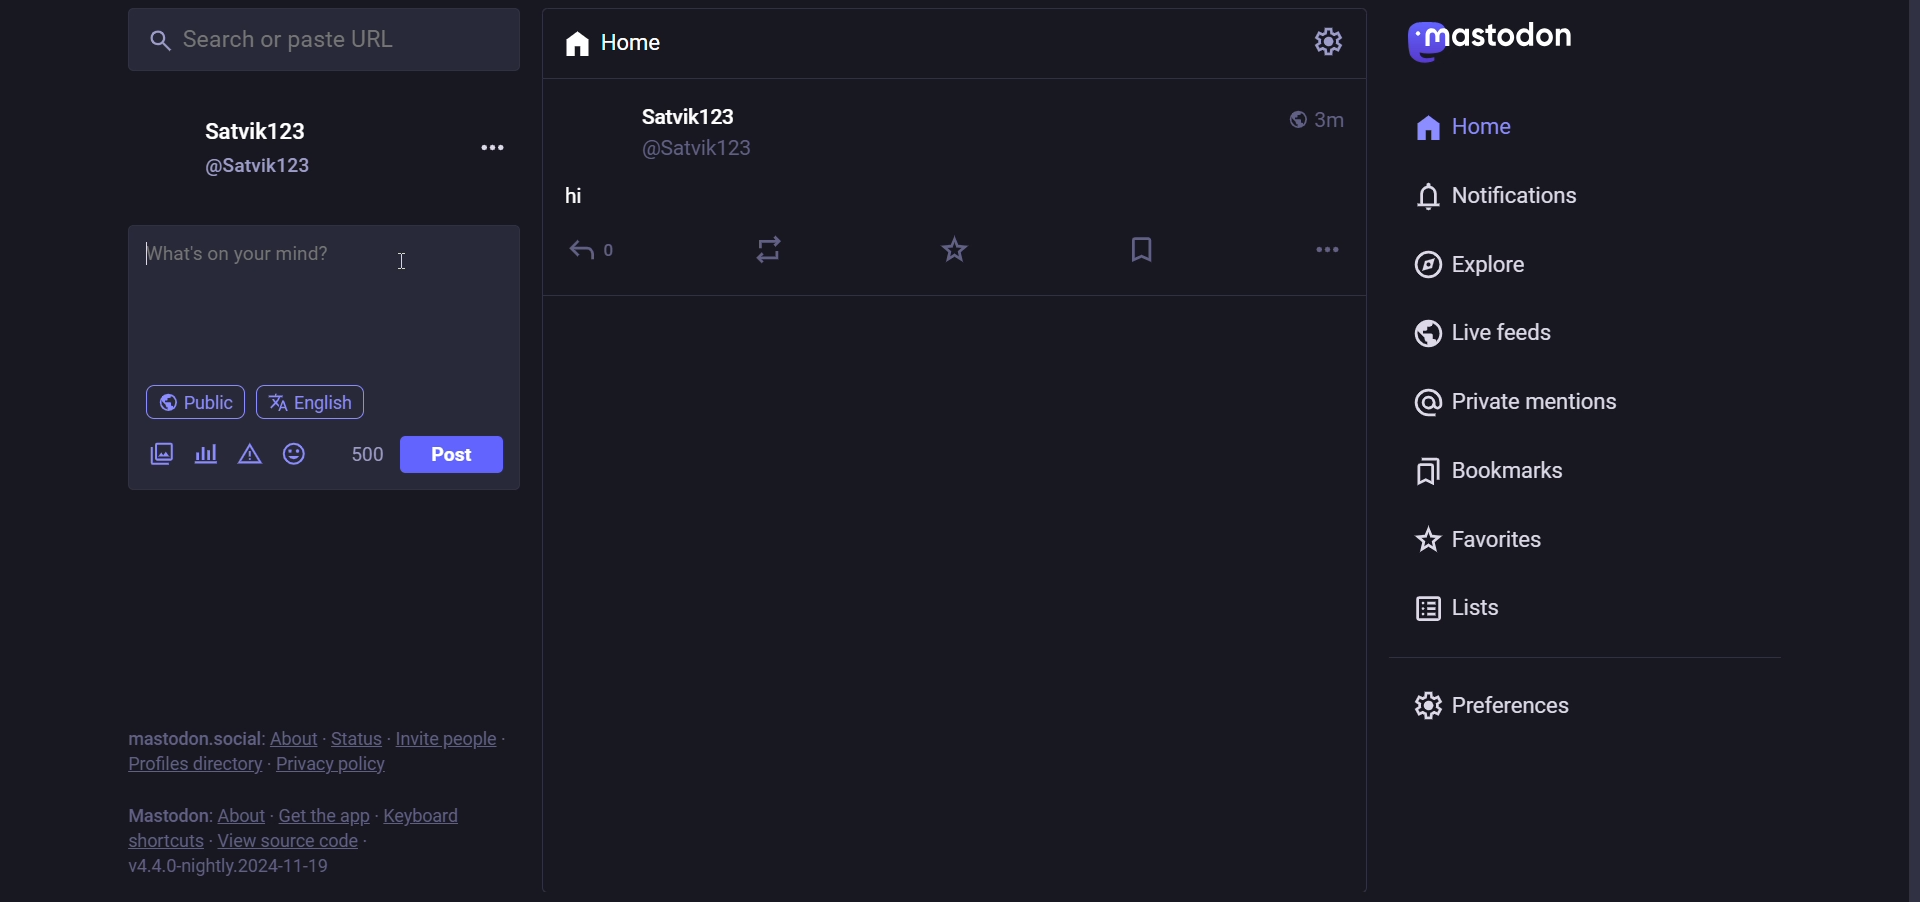 This screenshot has height=902, width=1920. I want to click on public, so click(1295, 119).